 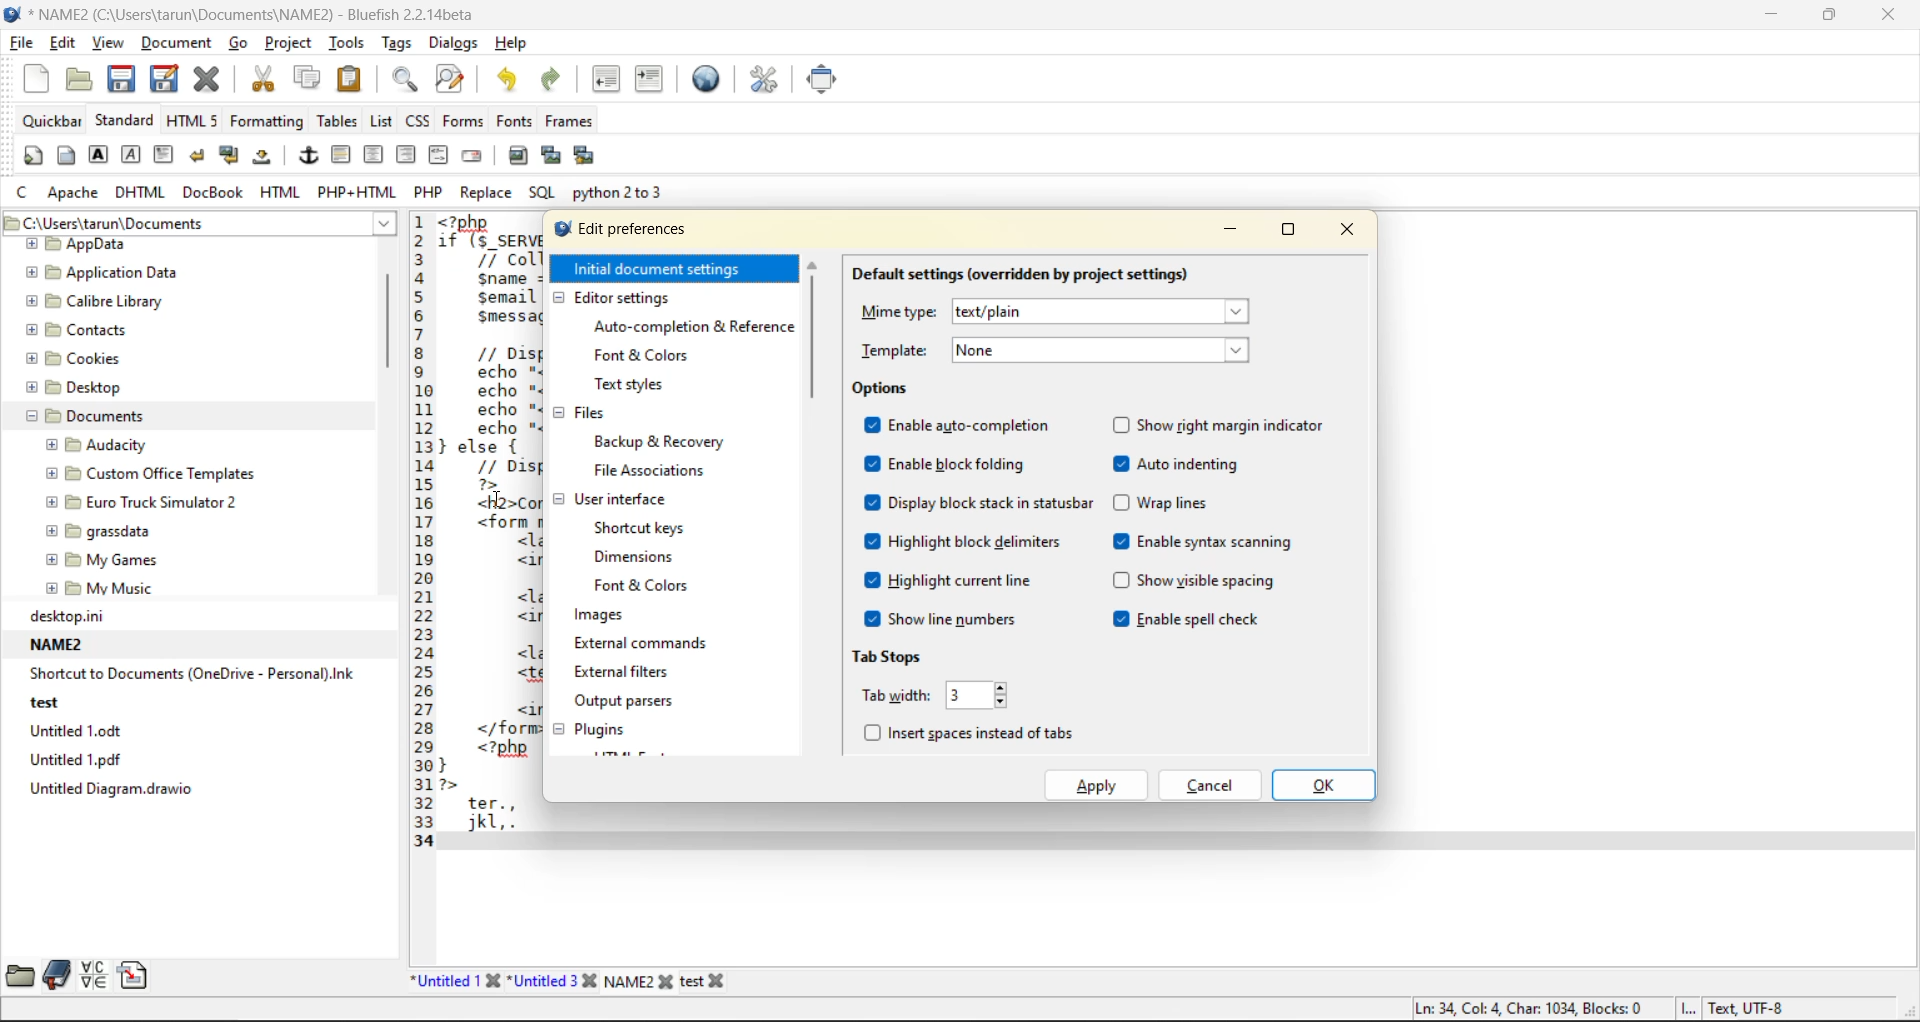 What do you see at coordinates (1834, 18) in the screenshot?
I see `restore down` at bounding box center [1834, 18].